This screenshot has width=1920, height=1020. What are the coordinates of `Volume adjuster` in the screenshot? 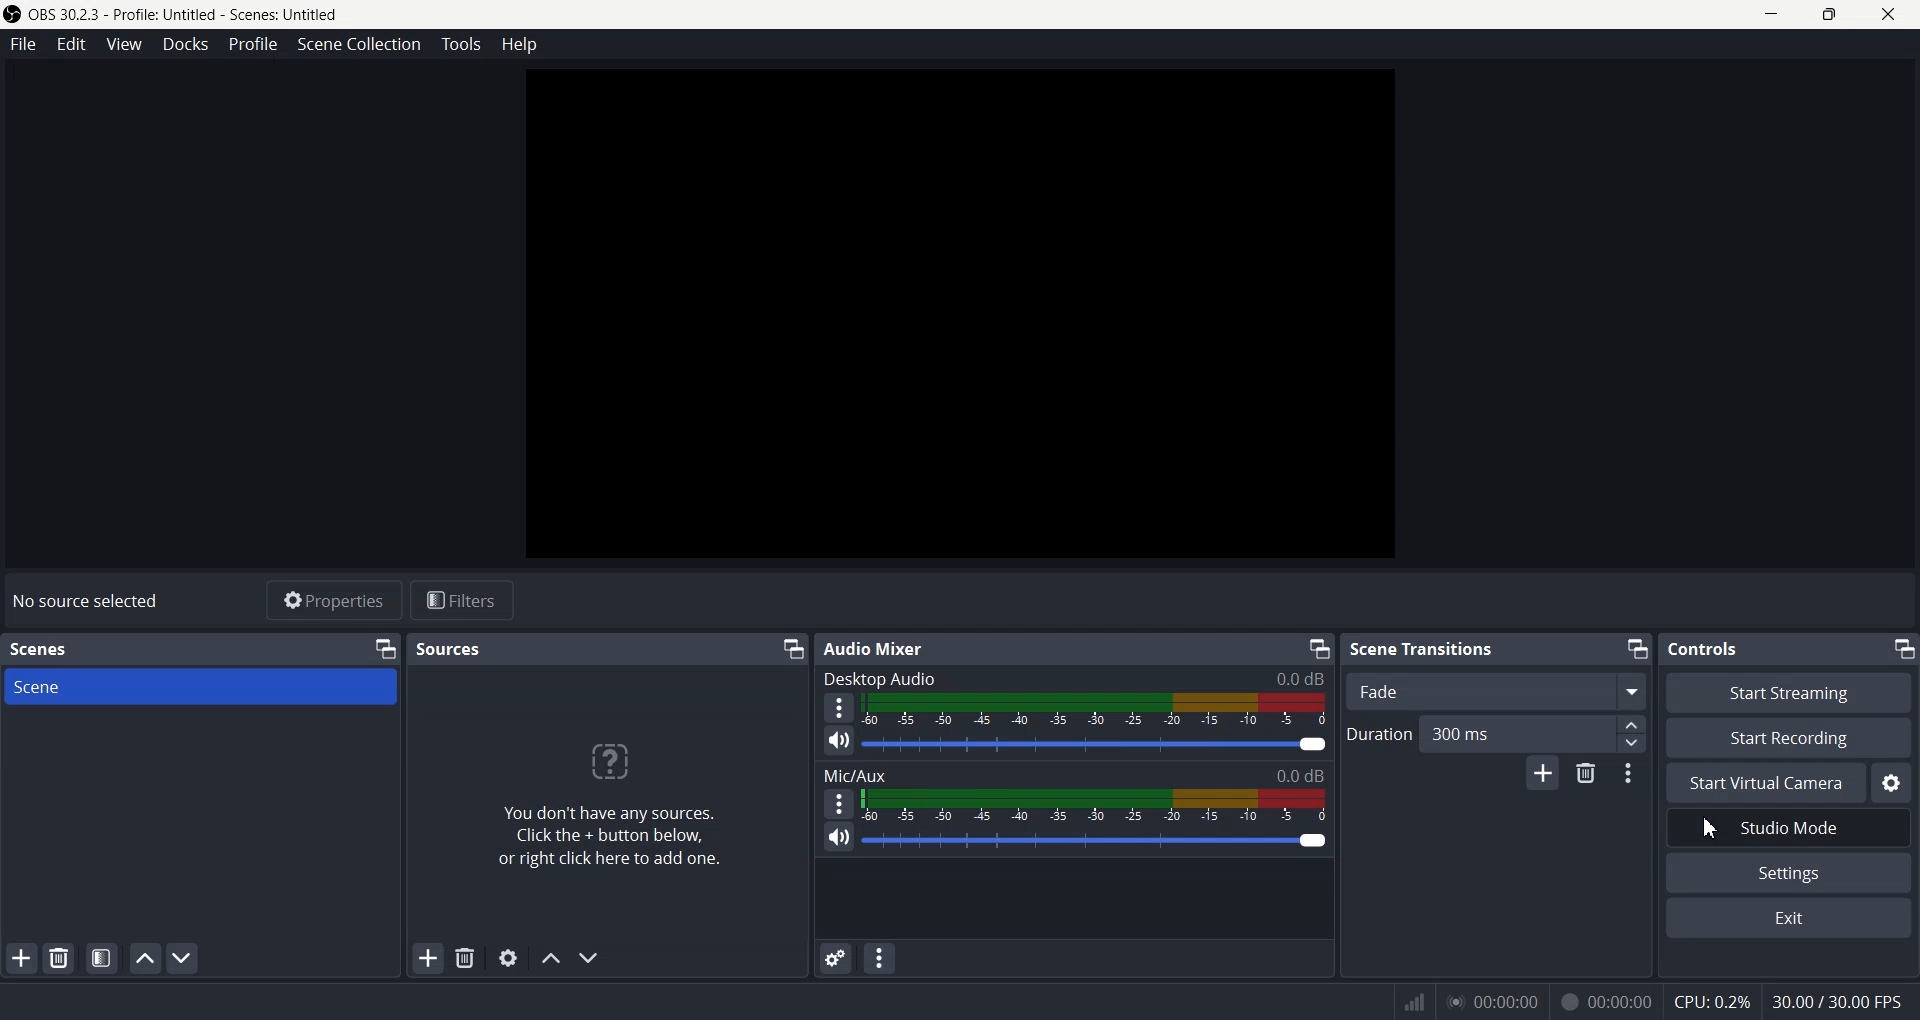 It's located at (1098, 745).